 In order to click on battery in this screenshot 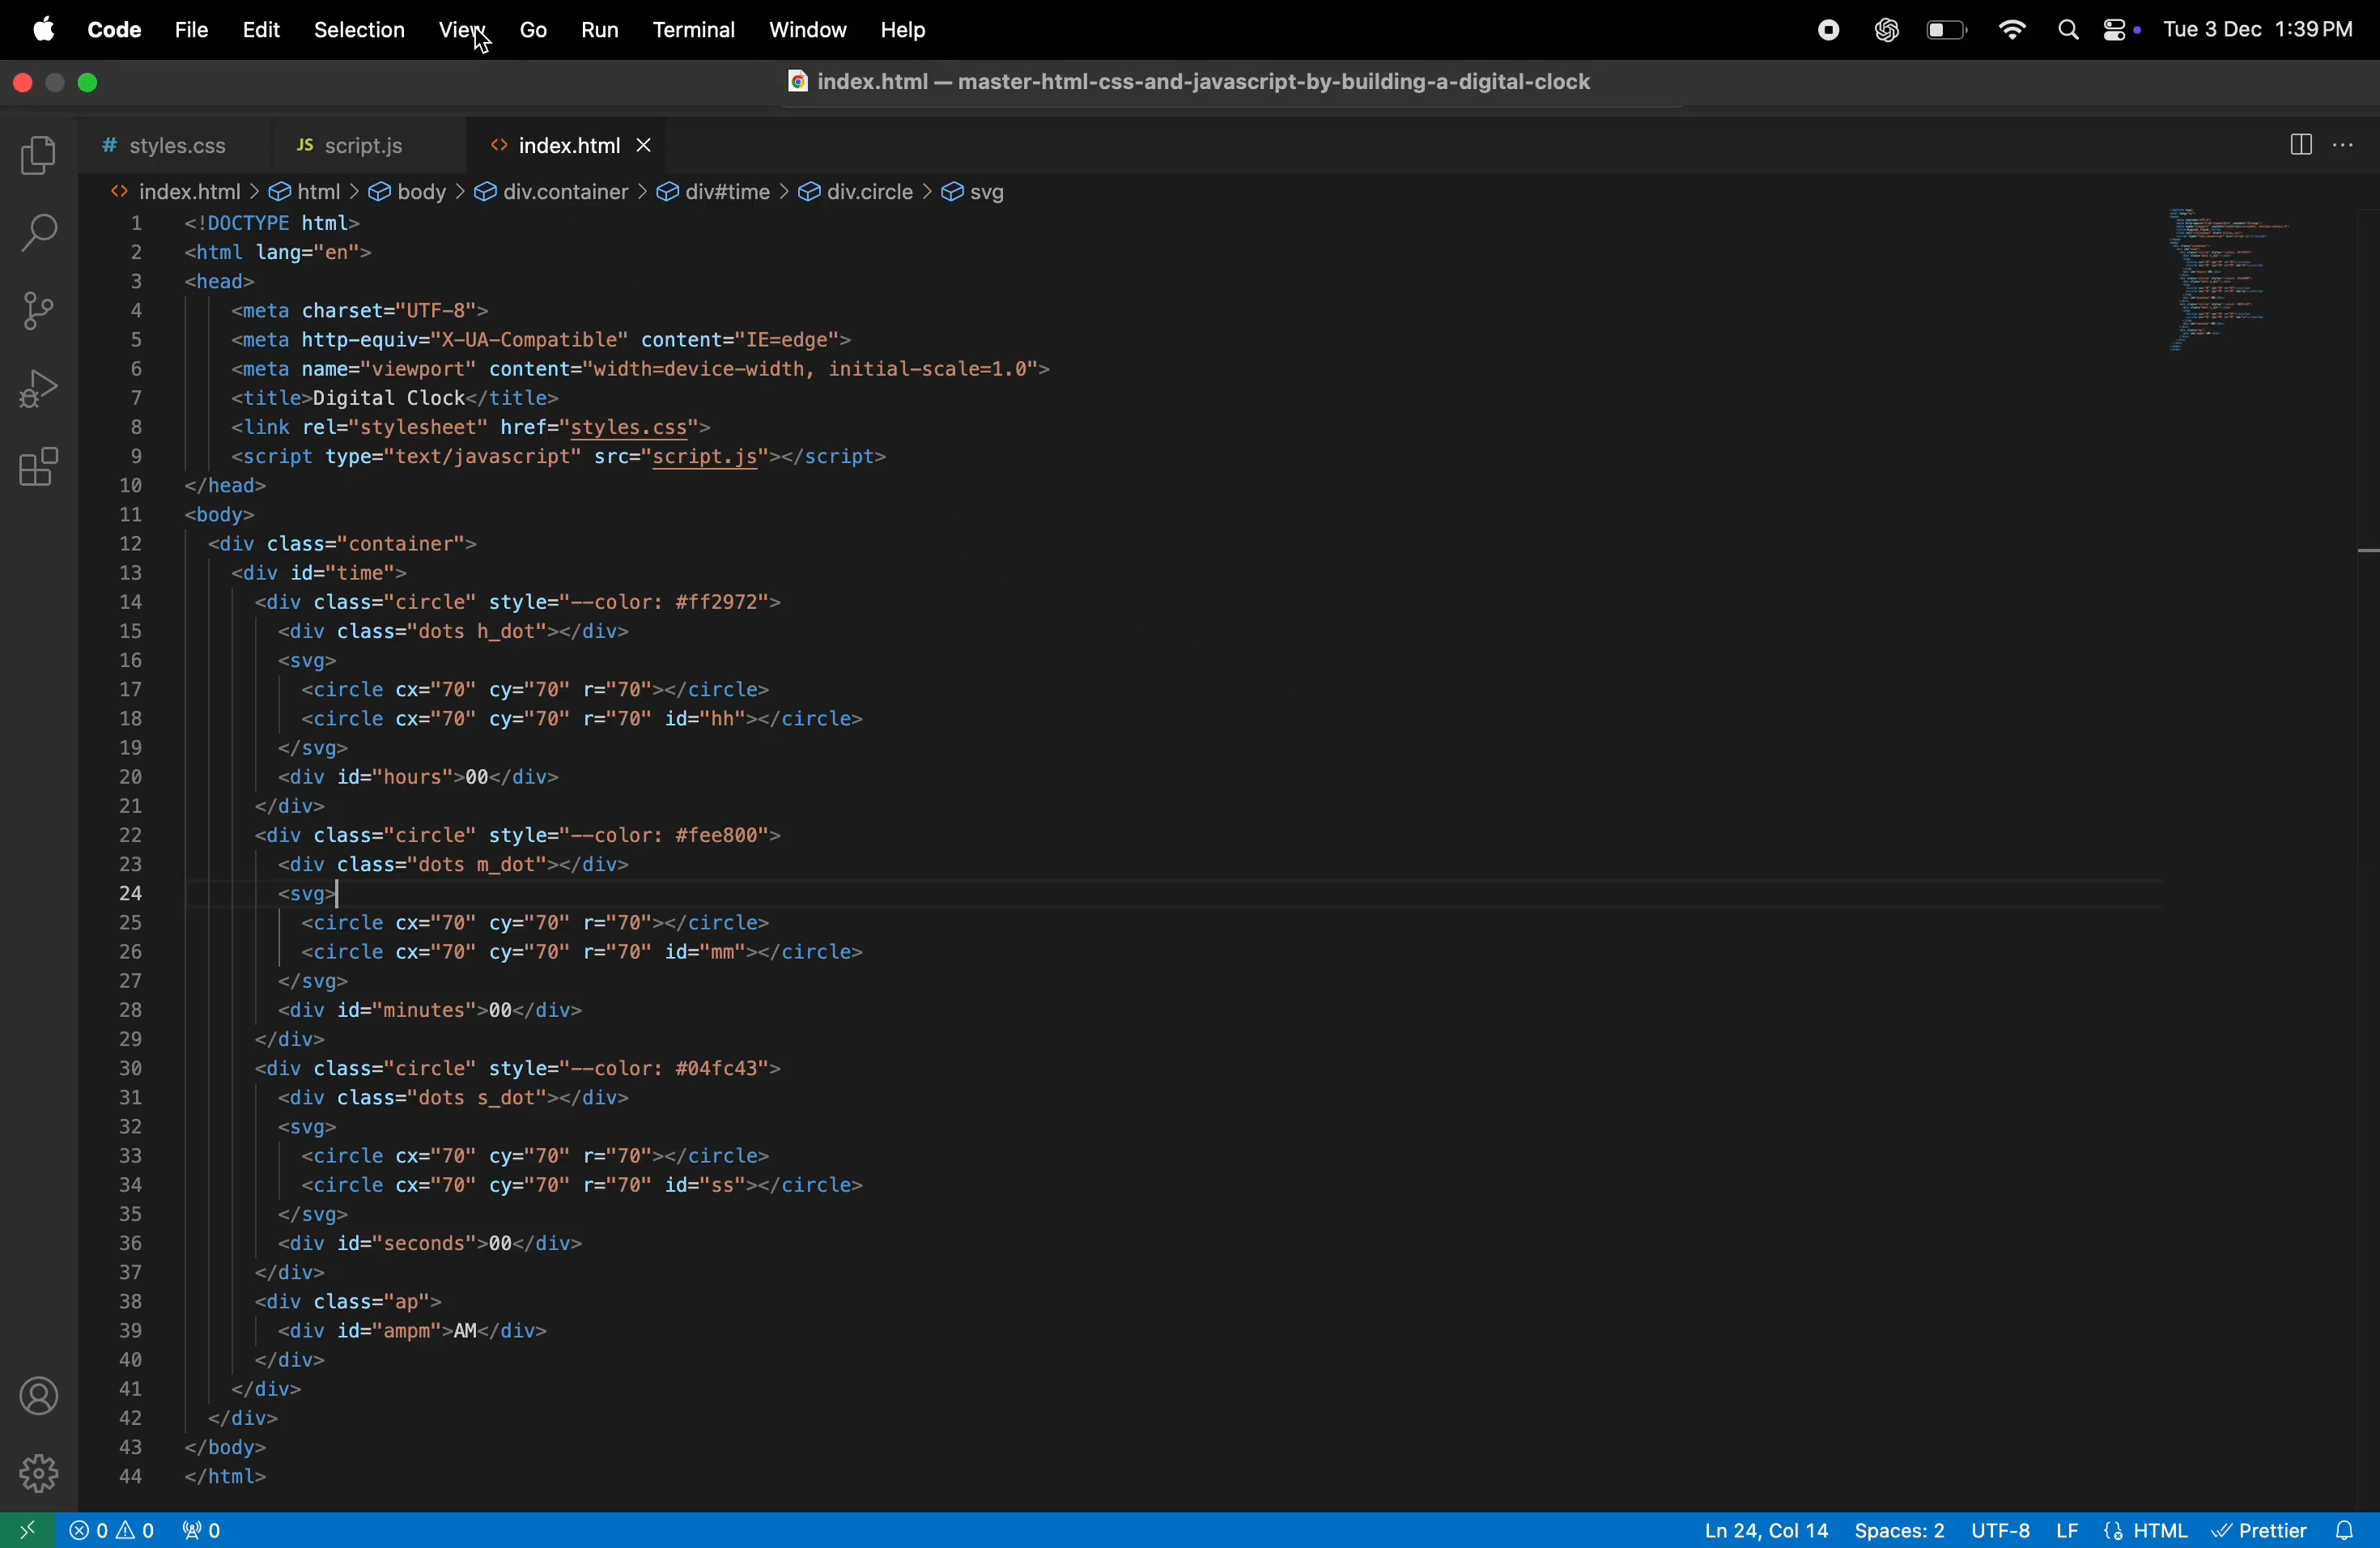, I will do `click(1948, 33)`.